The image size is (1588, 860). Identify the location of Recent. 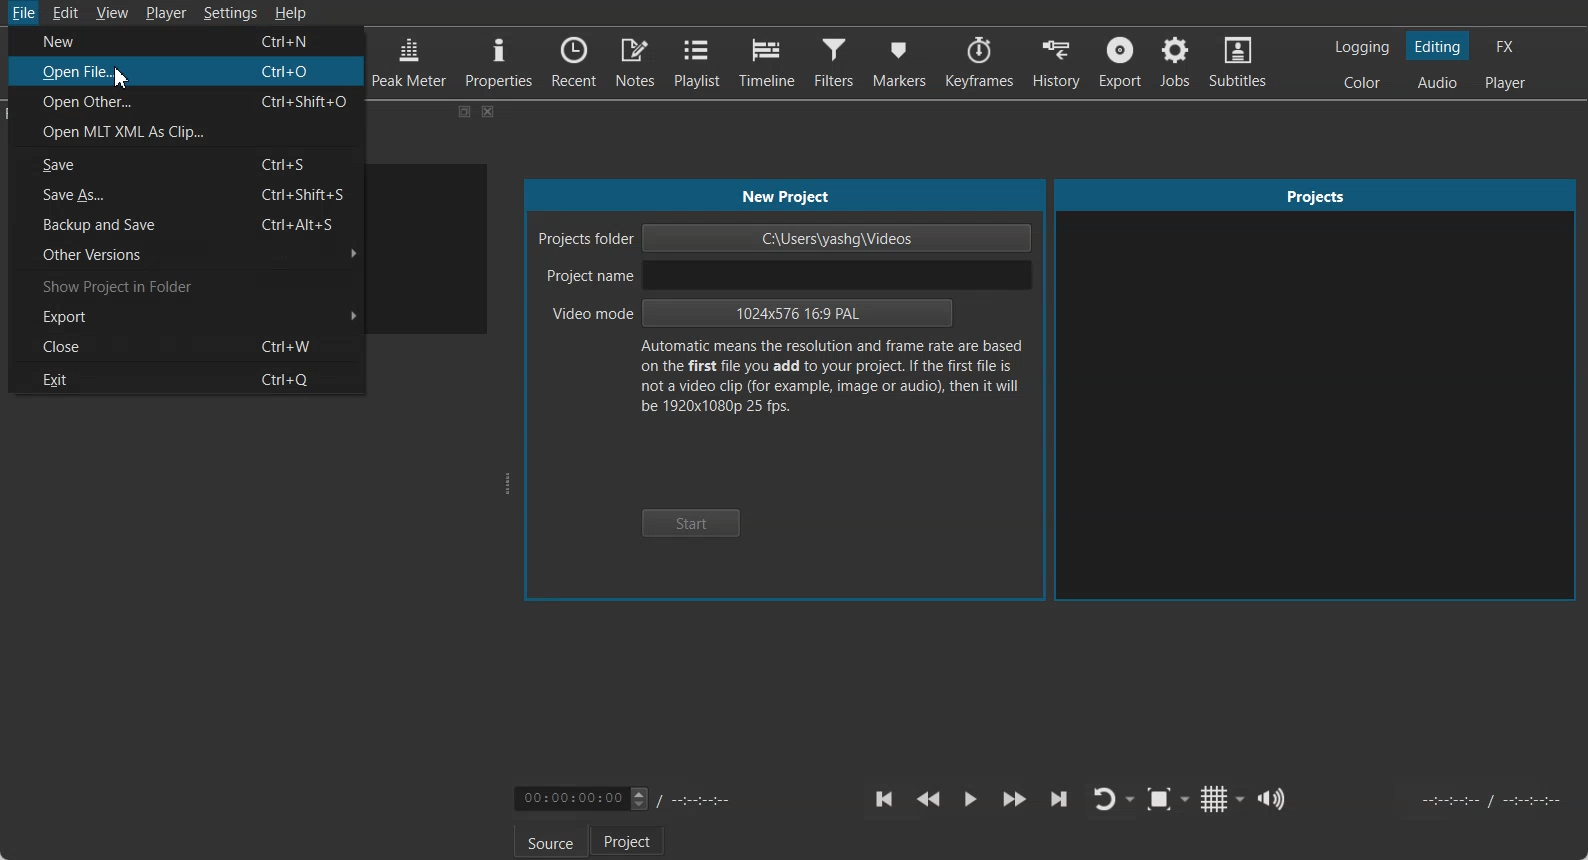
(574, 59).